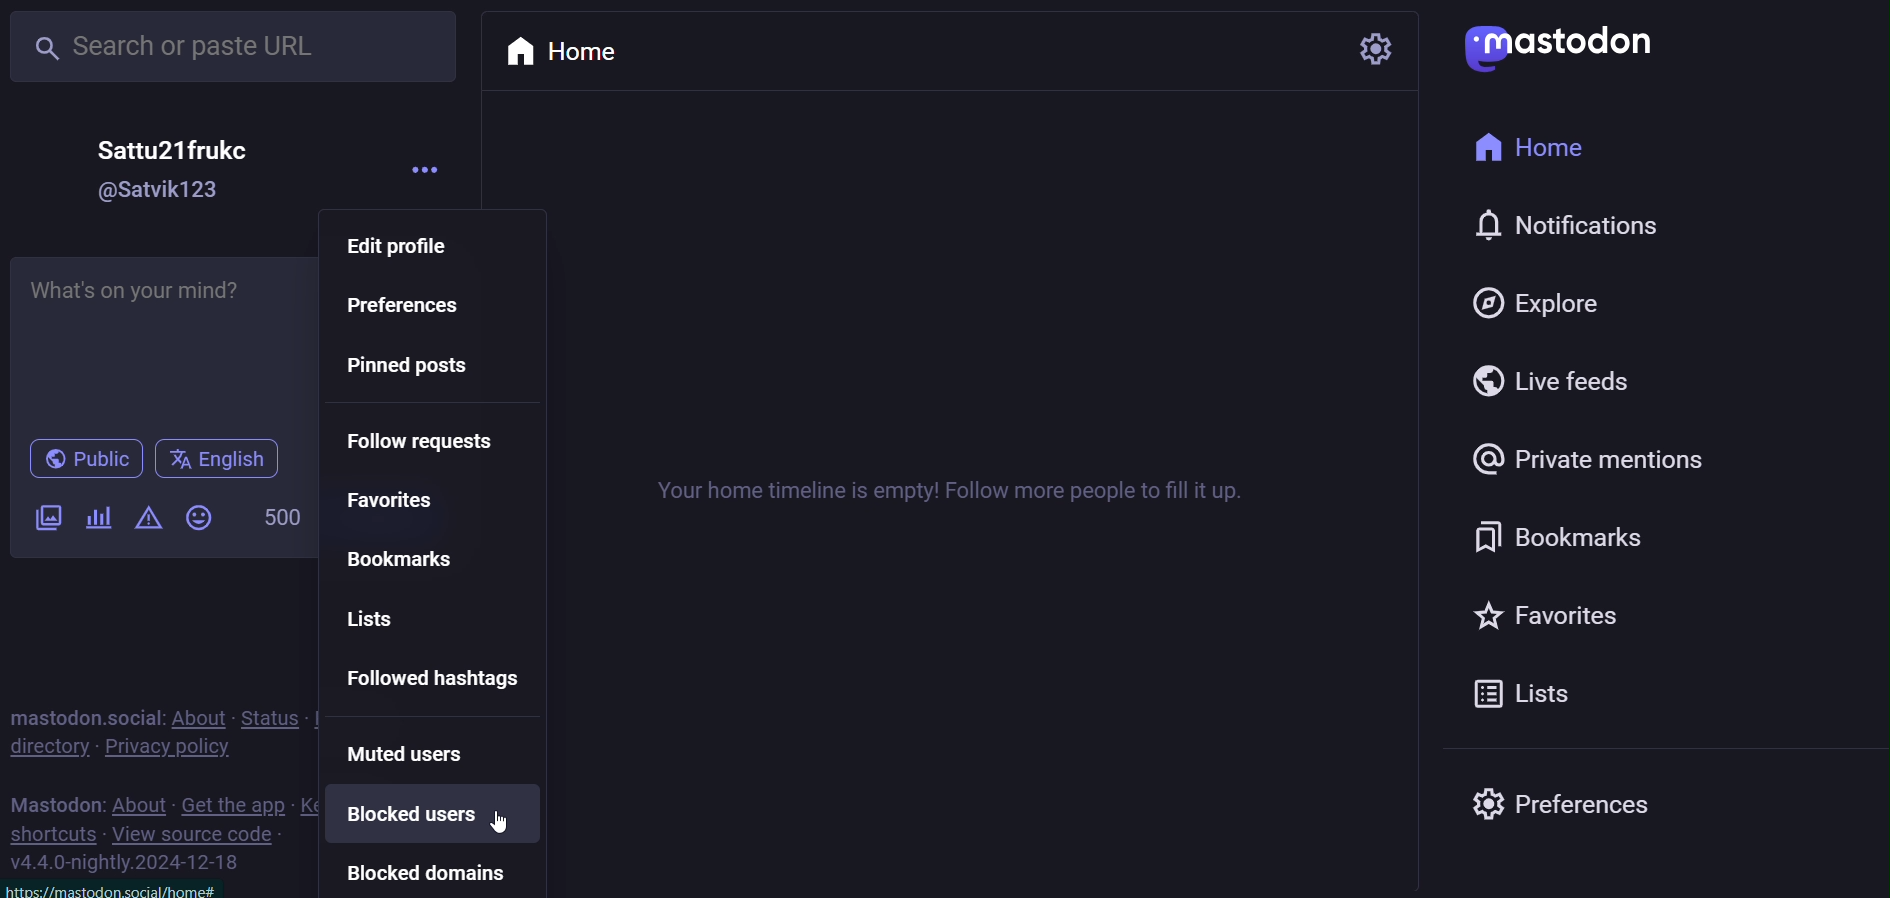 The height and width of the screenshot is (898, 1890). I want to click on 500, so click(279, 513).